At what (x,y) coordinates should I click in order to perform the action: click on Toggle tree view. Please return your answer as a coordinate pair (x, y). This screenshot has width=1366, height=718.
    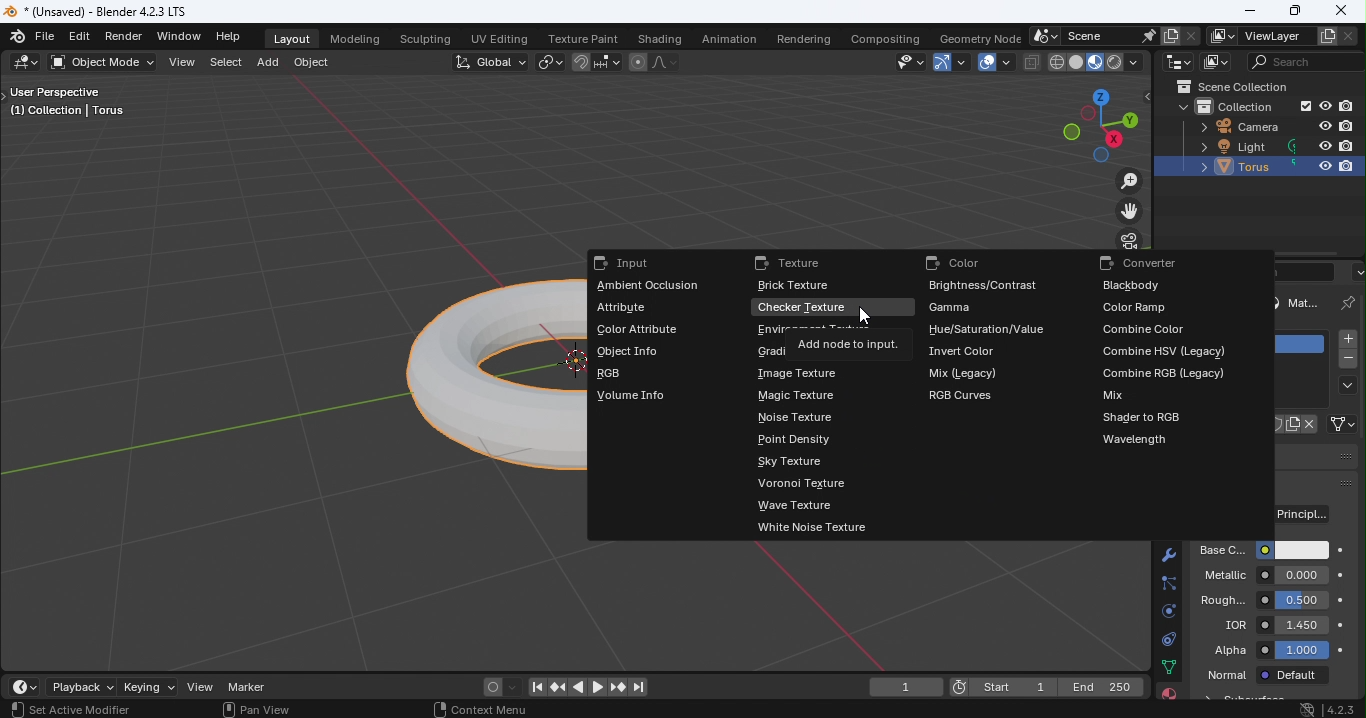
    Looking at the image, I should click on (1146, 96).